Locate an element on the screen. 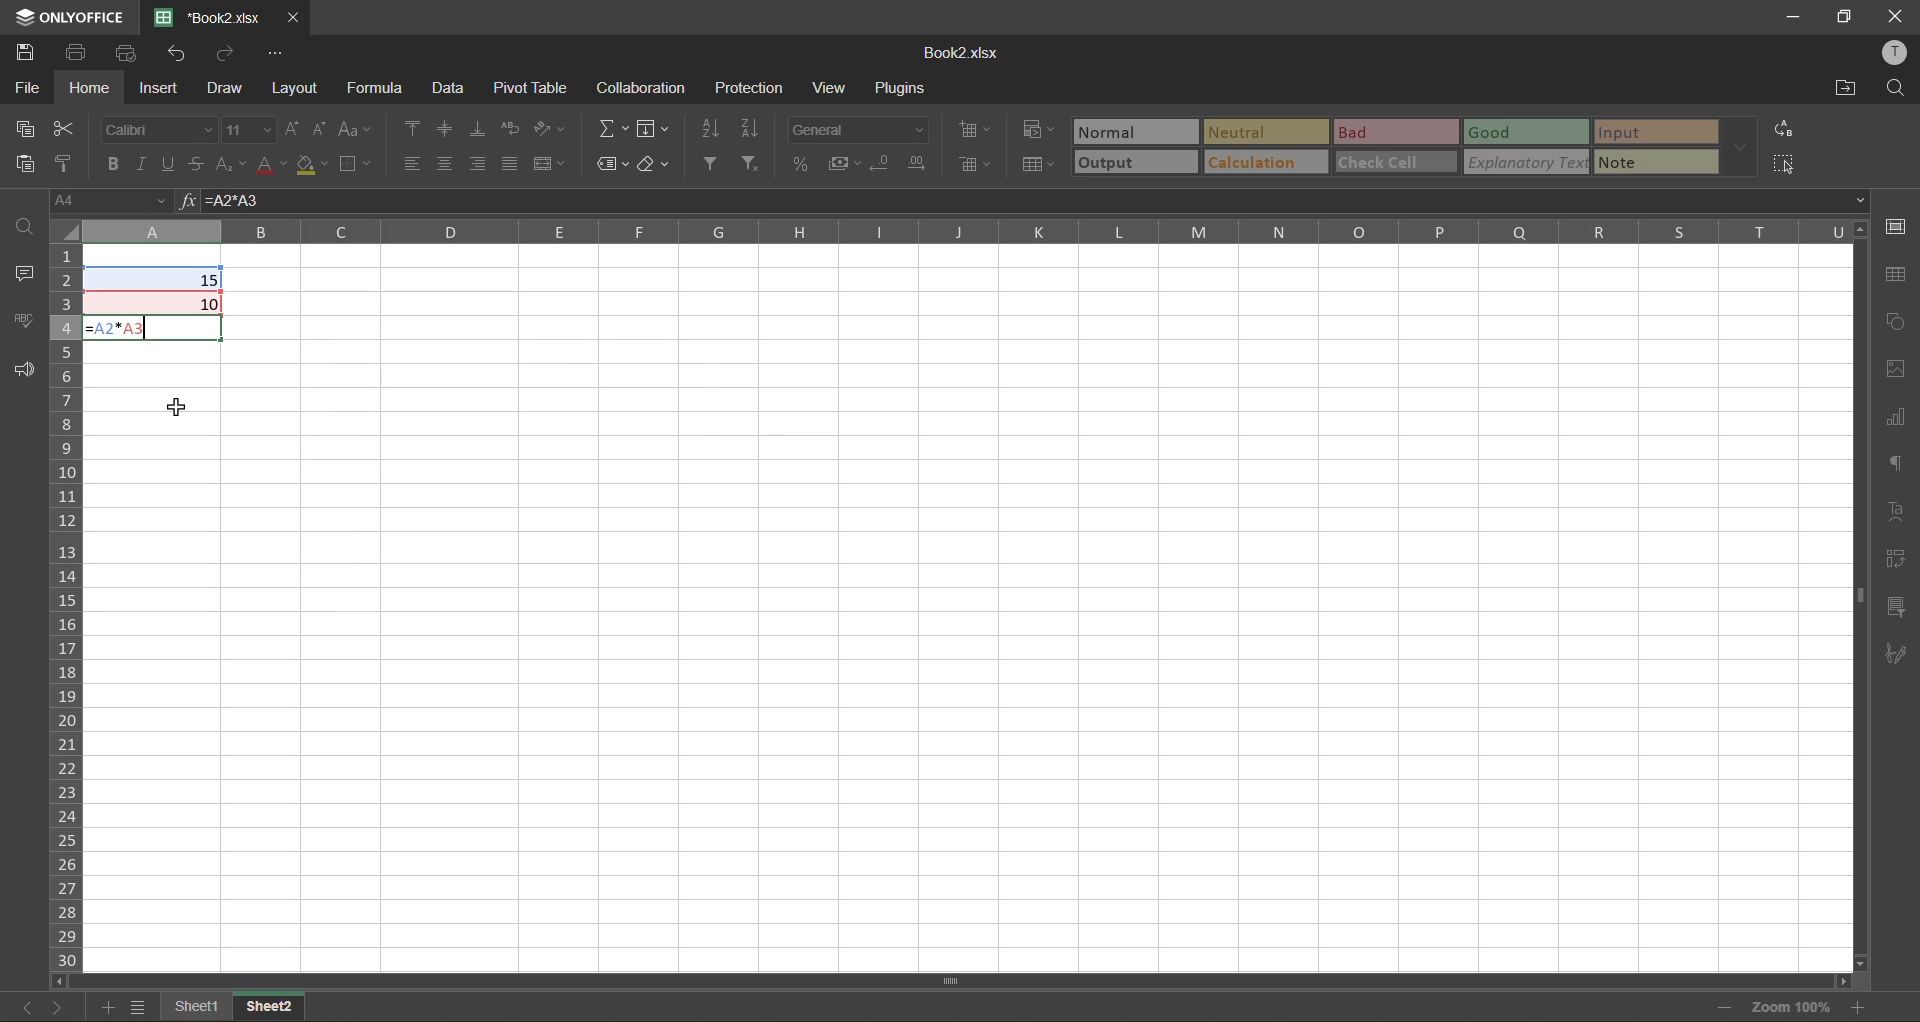 This screenshot has width=1920, height=1022. sort descending is located at coordinates (752, 127).